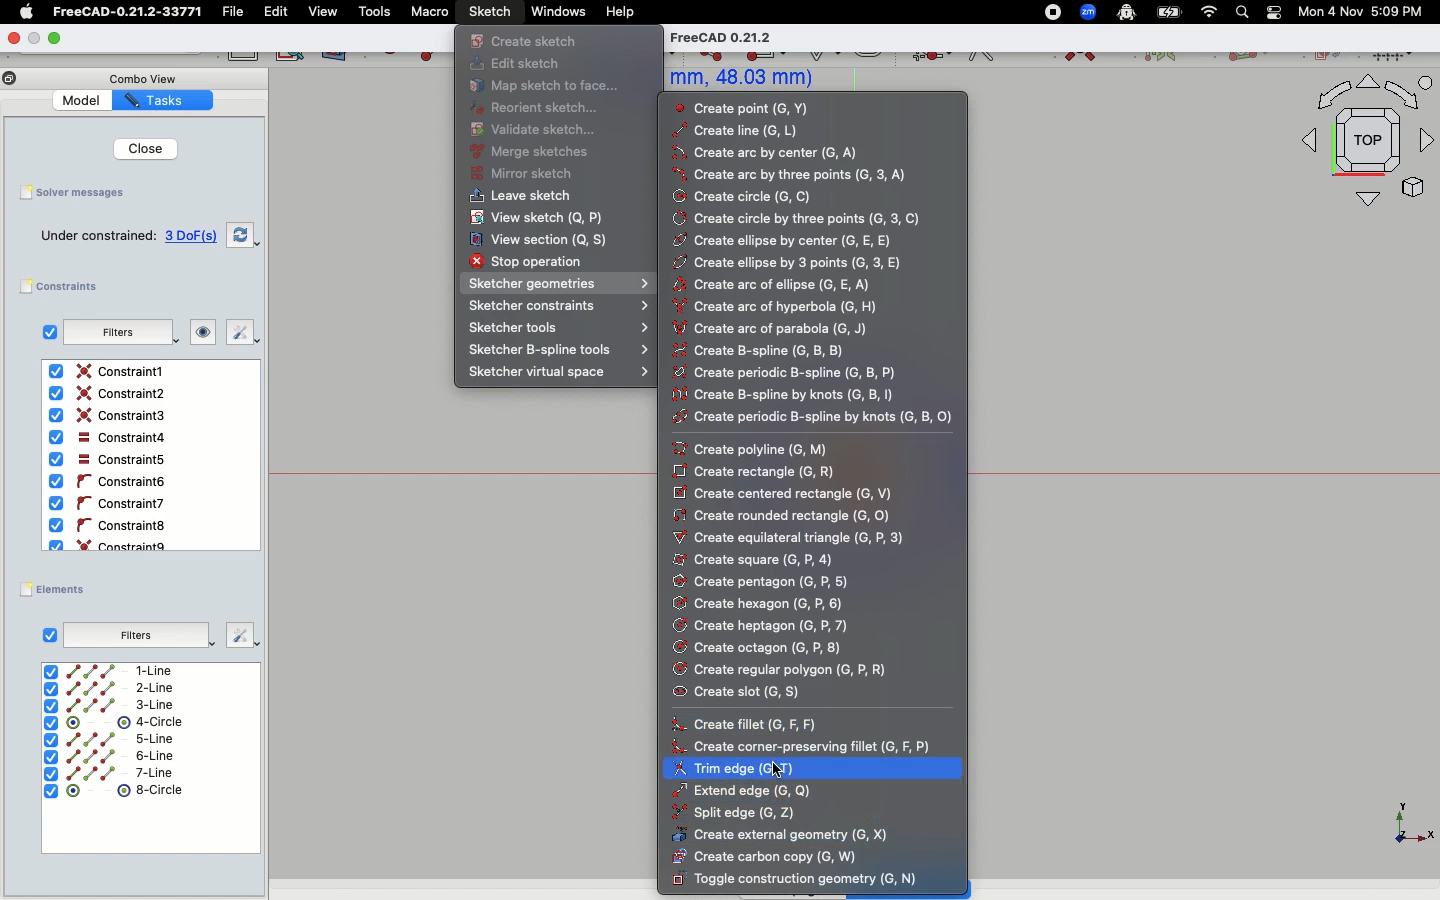  Describe the element at coordinates (105, 438) in the screenshot. I see `Constraint4` at that location.